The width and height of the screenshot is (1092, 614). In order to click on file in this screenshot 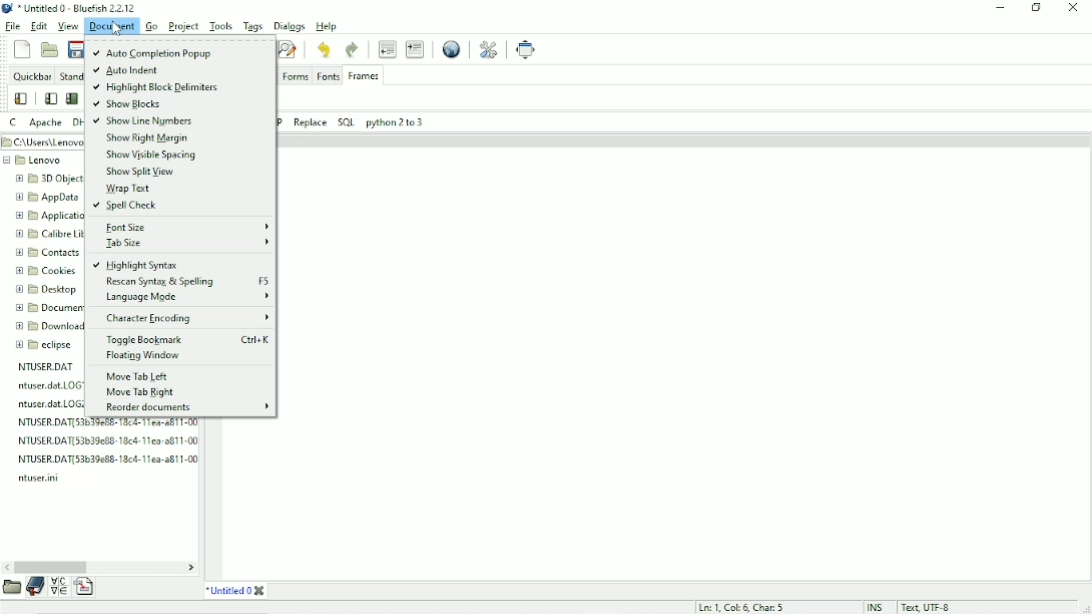, I will do `click(49, 478)`.